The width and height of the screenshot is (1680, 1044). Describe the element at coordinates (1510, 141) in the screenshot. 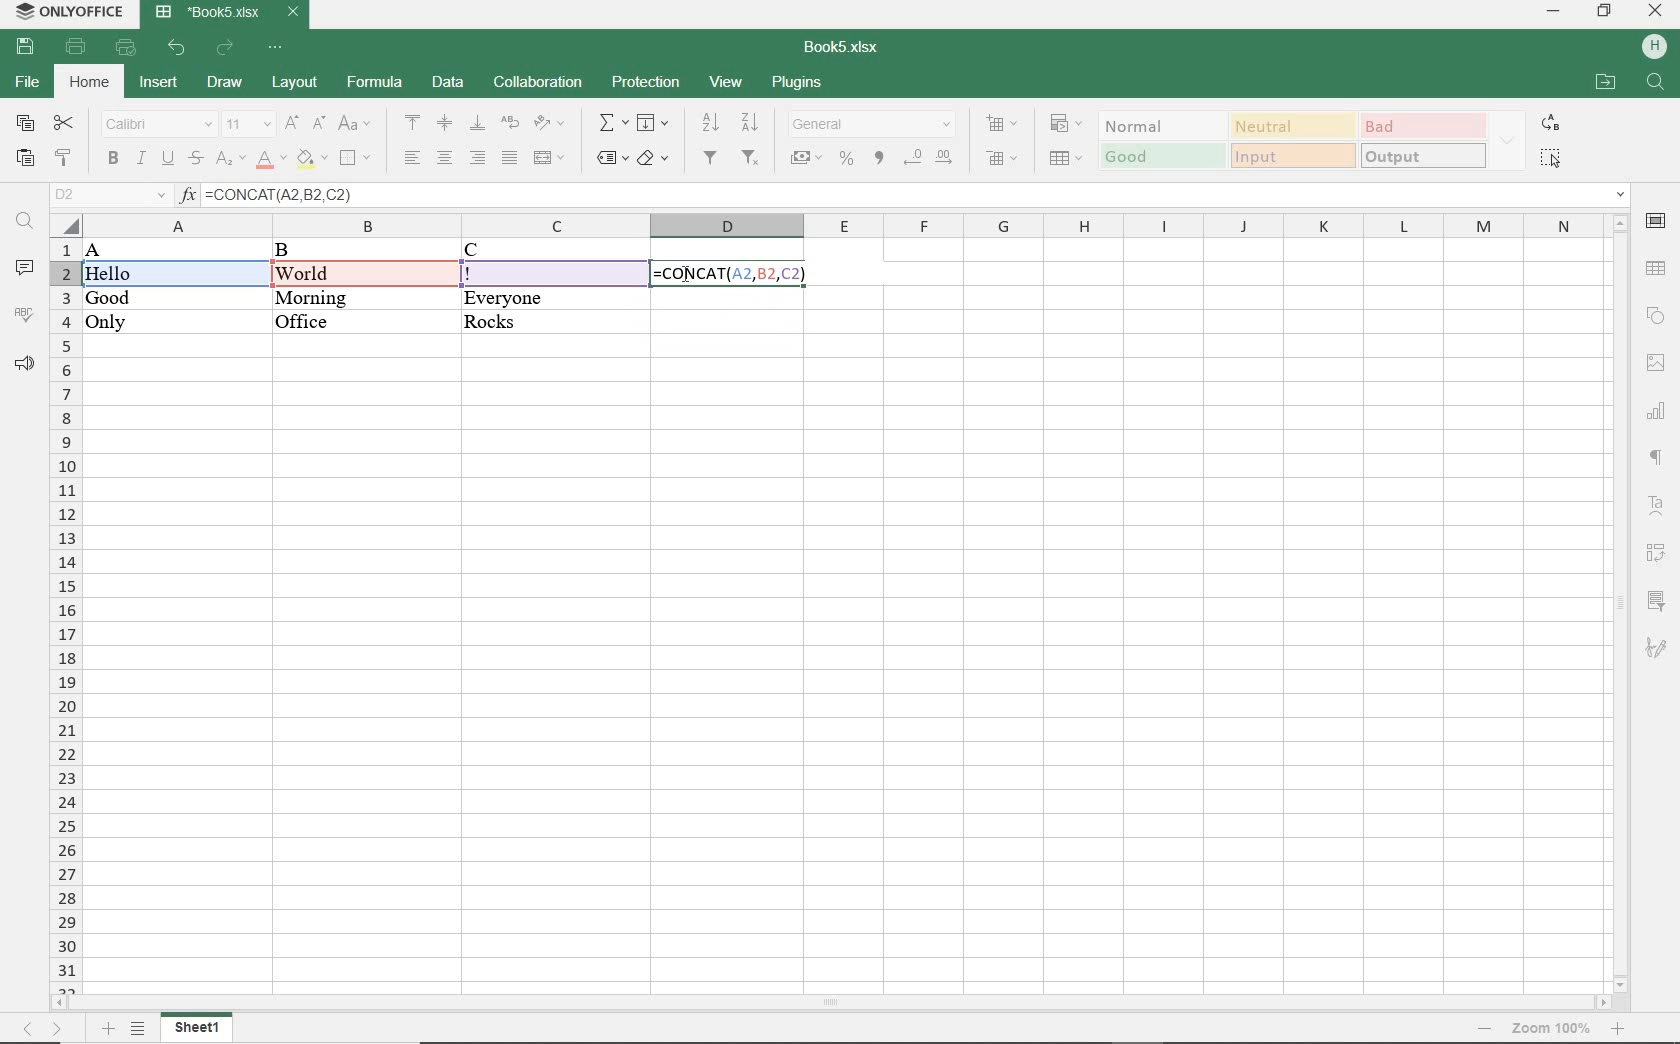

I see `EXPAND` at that location.